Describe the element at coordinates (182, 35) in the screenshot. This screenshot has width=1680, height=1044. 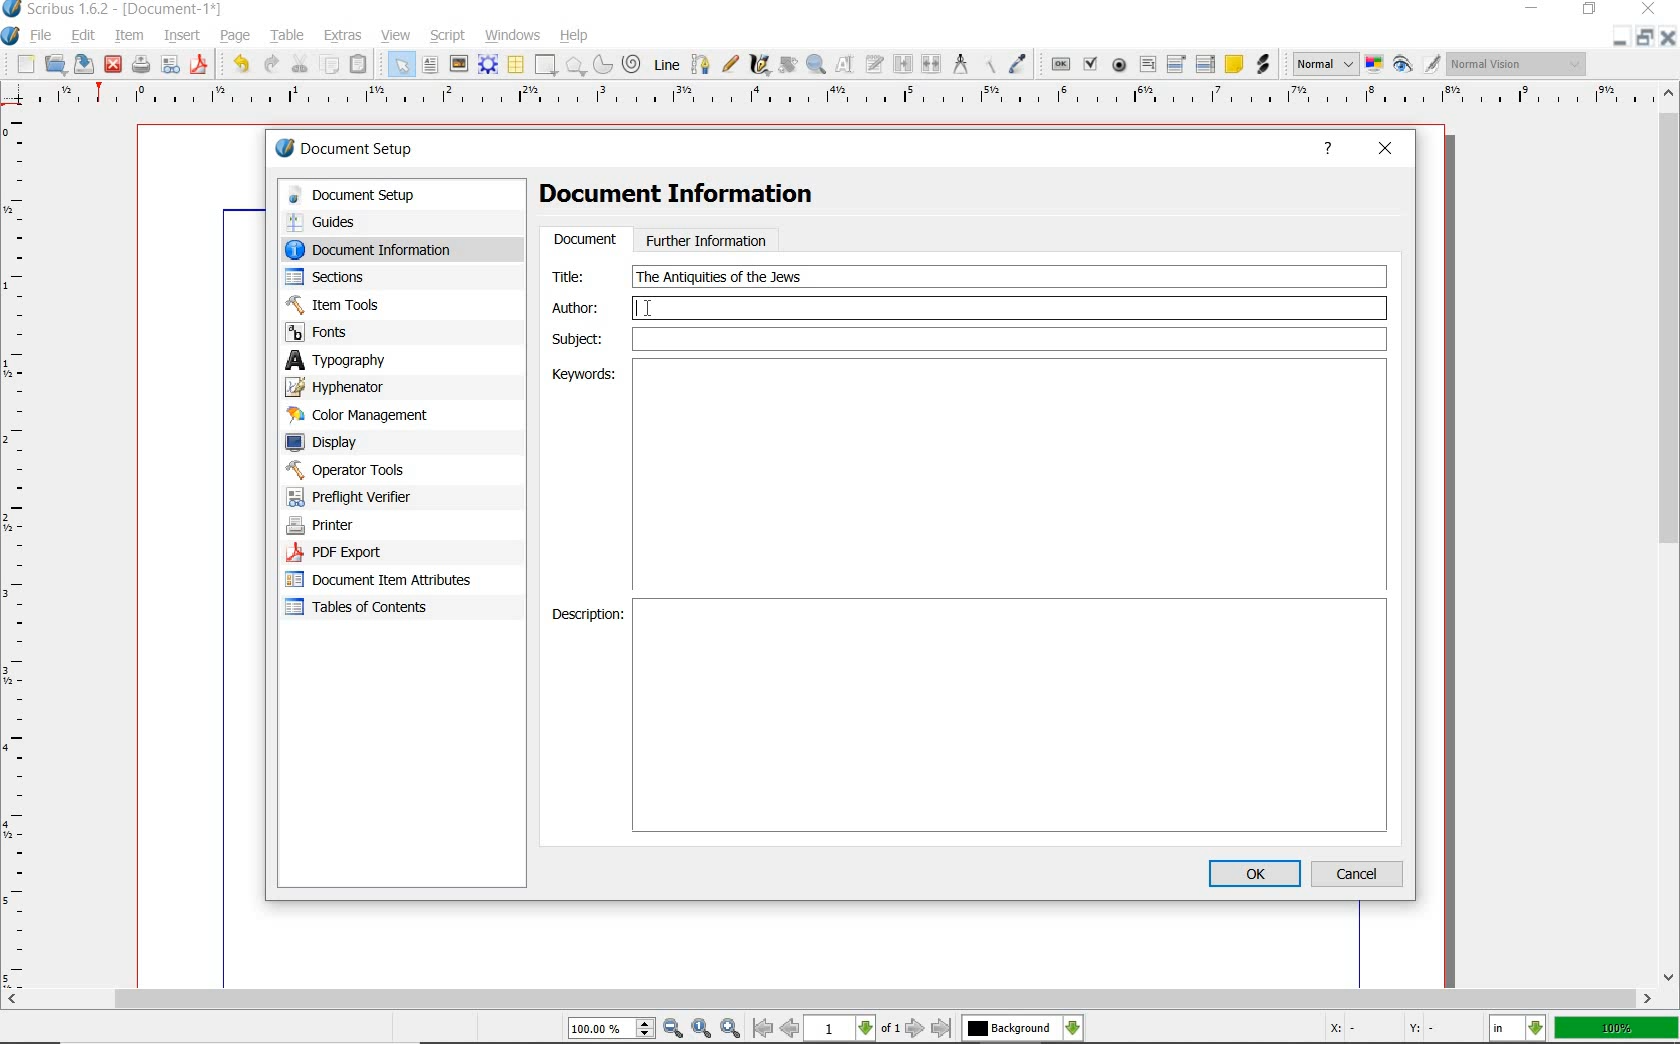
I see `insert` at that location.